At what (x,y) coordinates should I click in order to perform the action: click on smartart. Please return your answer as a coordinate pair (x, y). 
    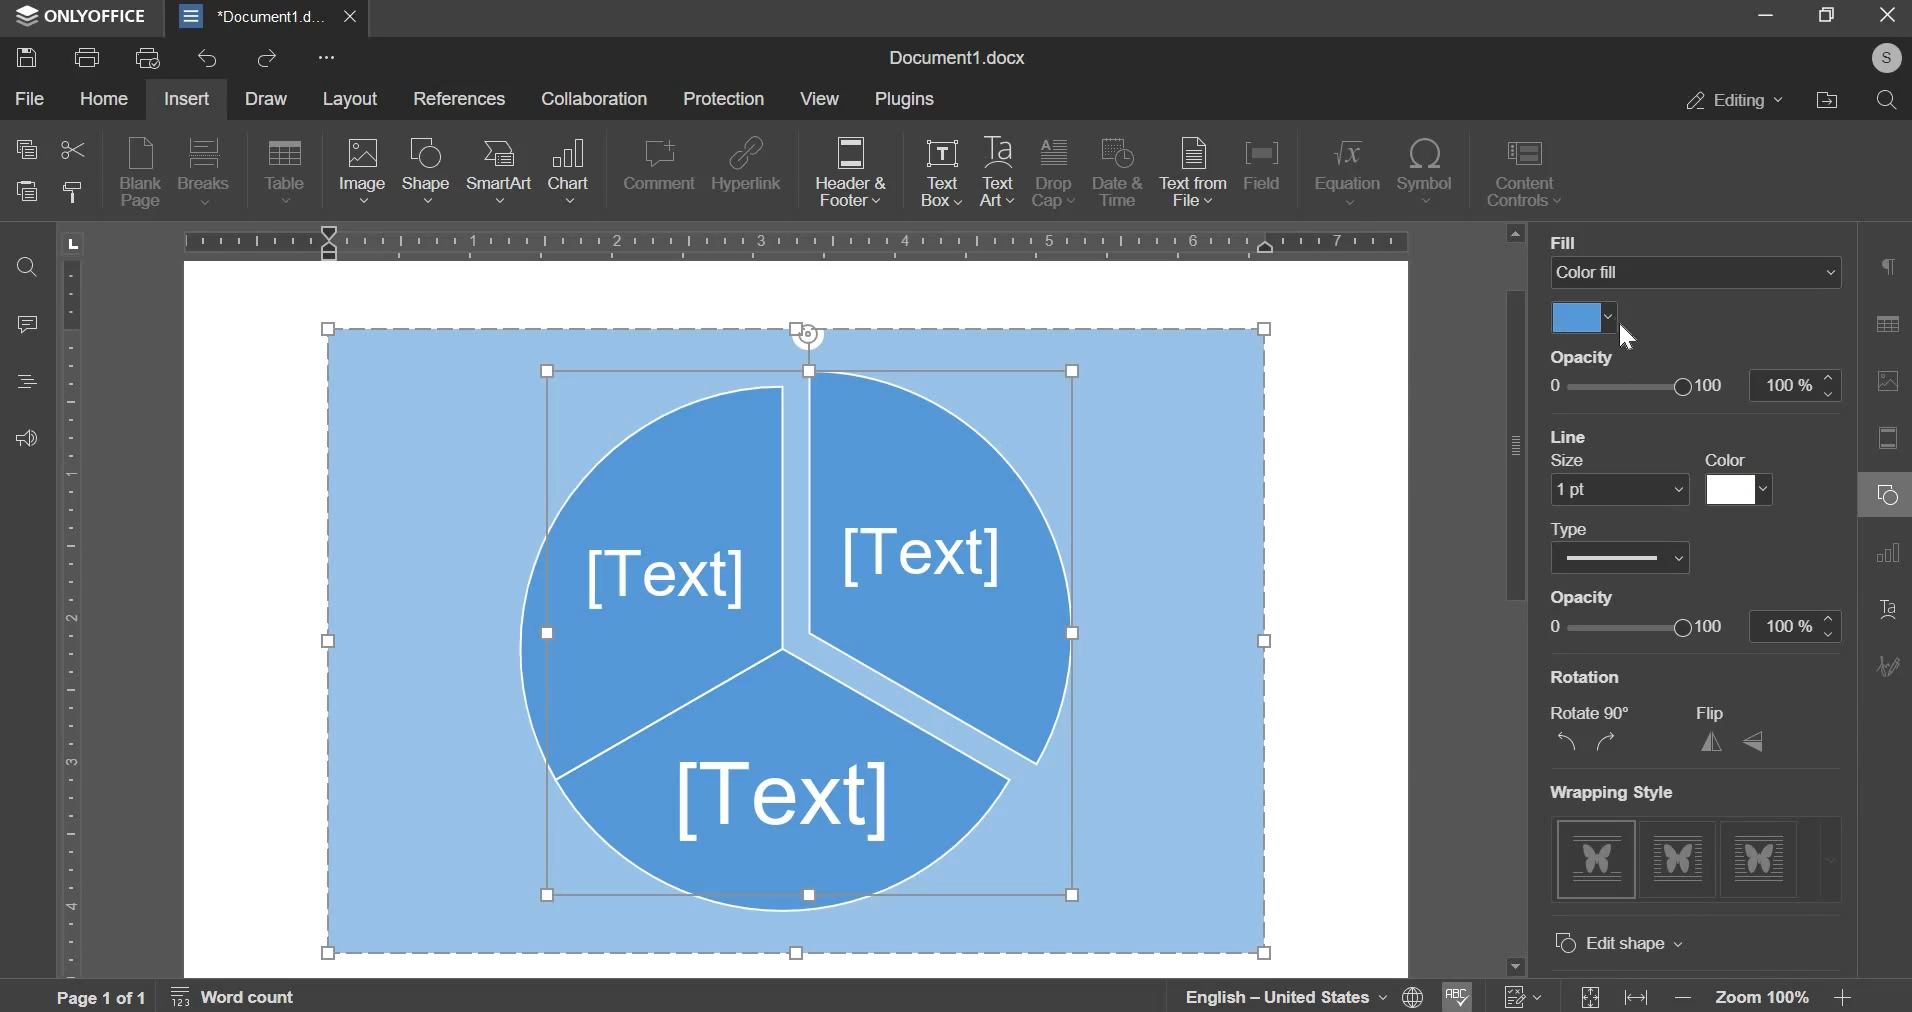
    Looking at the image, I should click on (500, 170).